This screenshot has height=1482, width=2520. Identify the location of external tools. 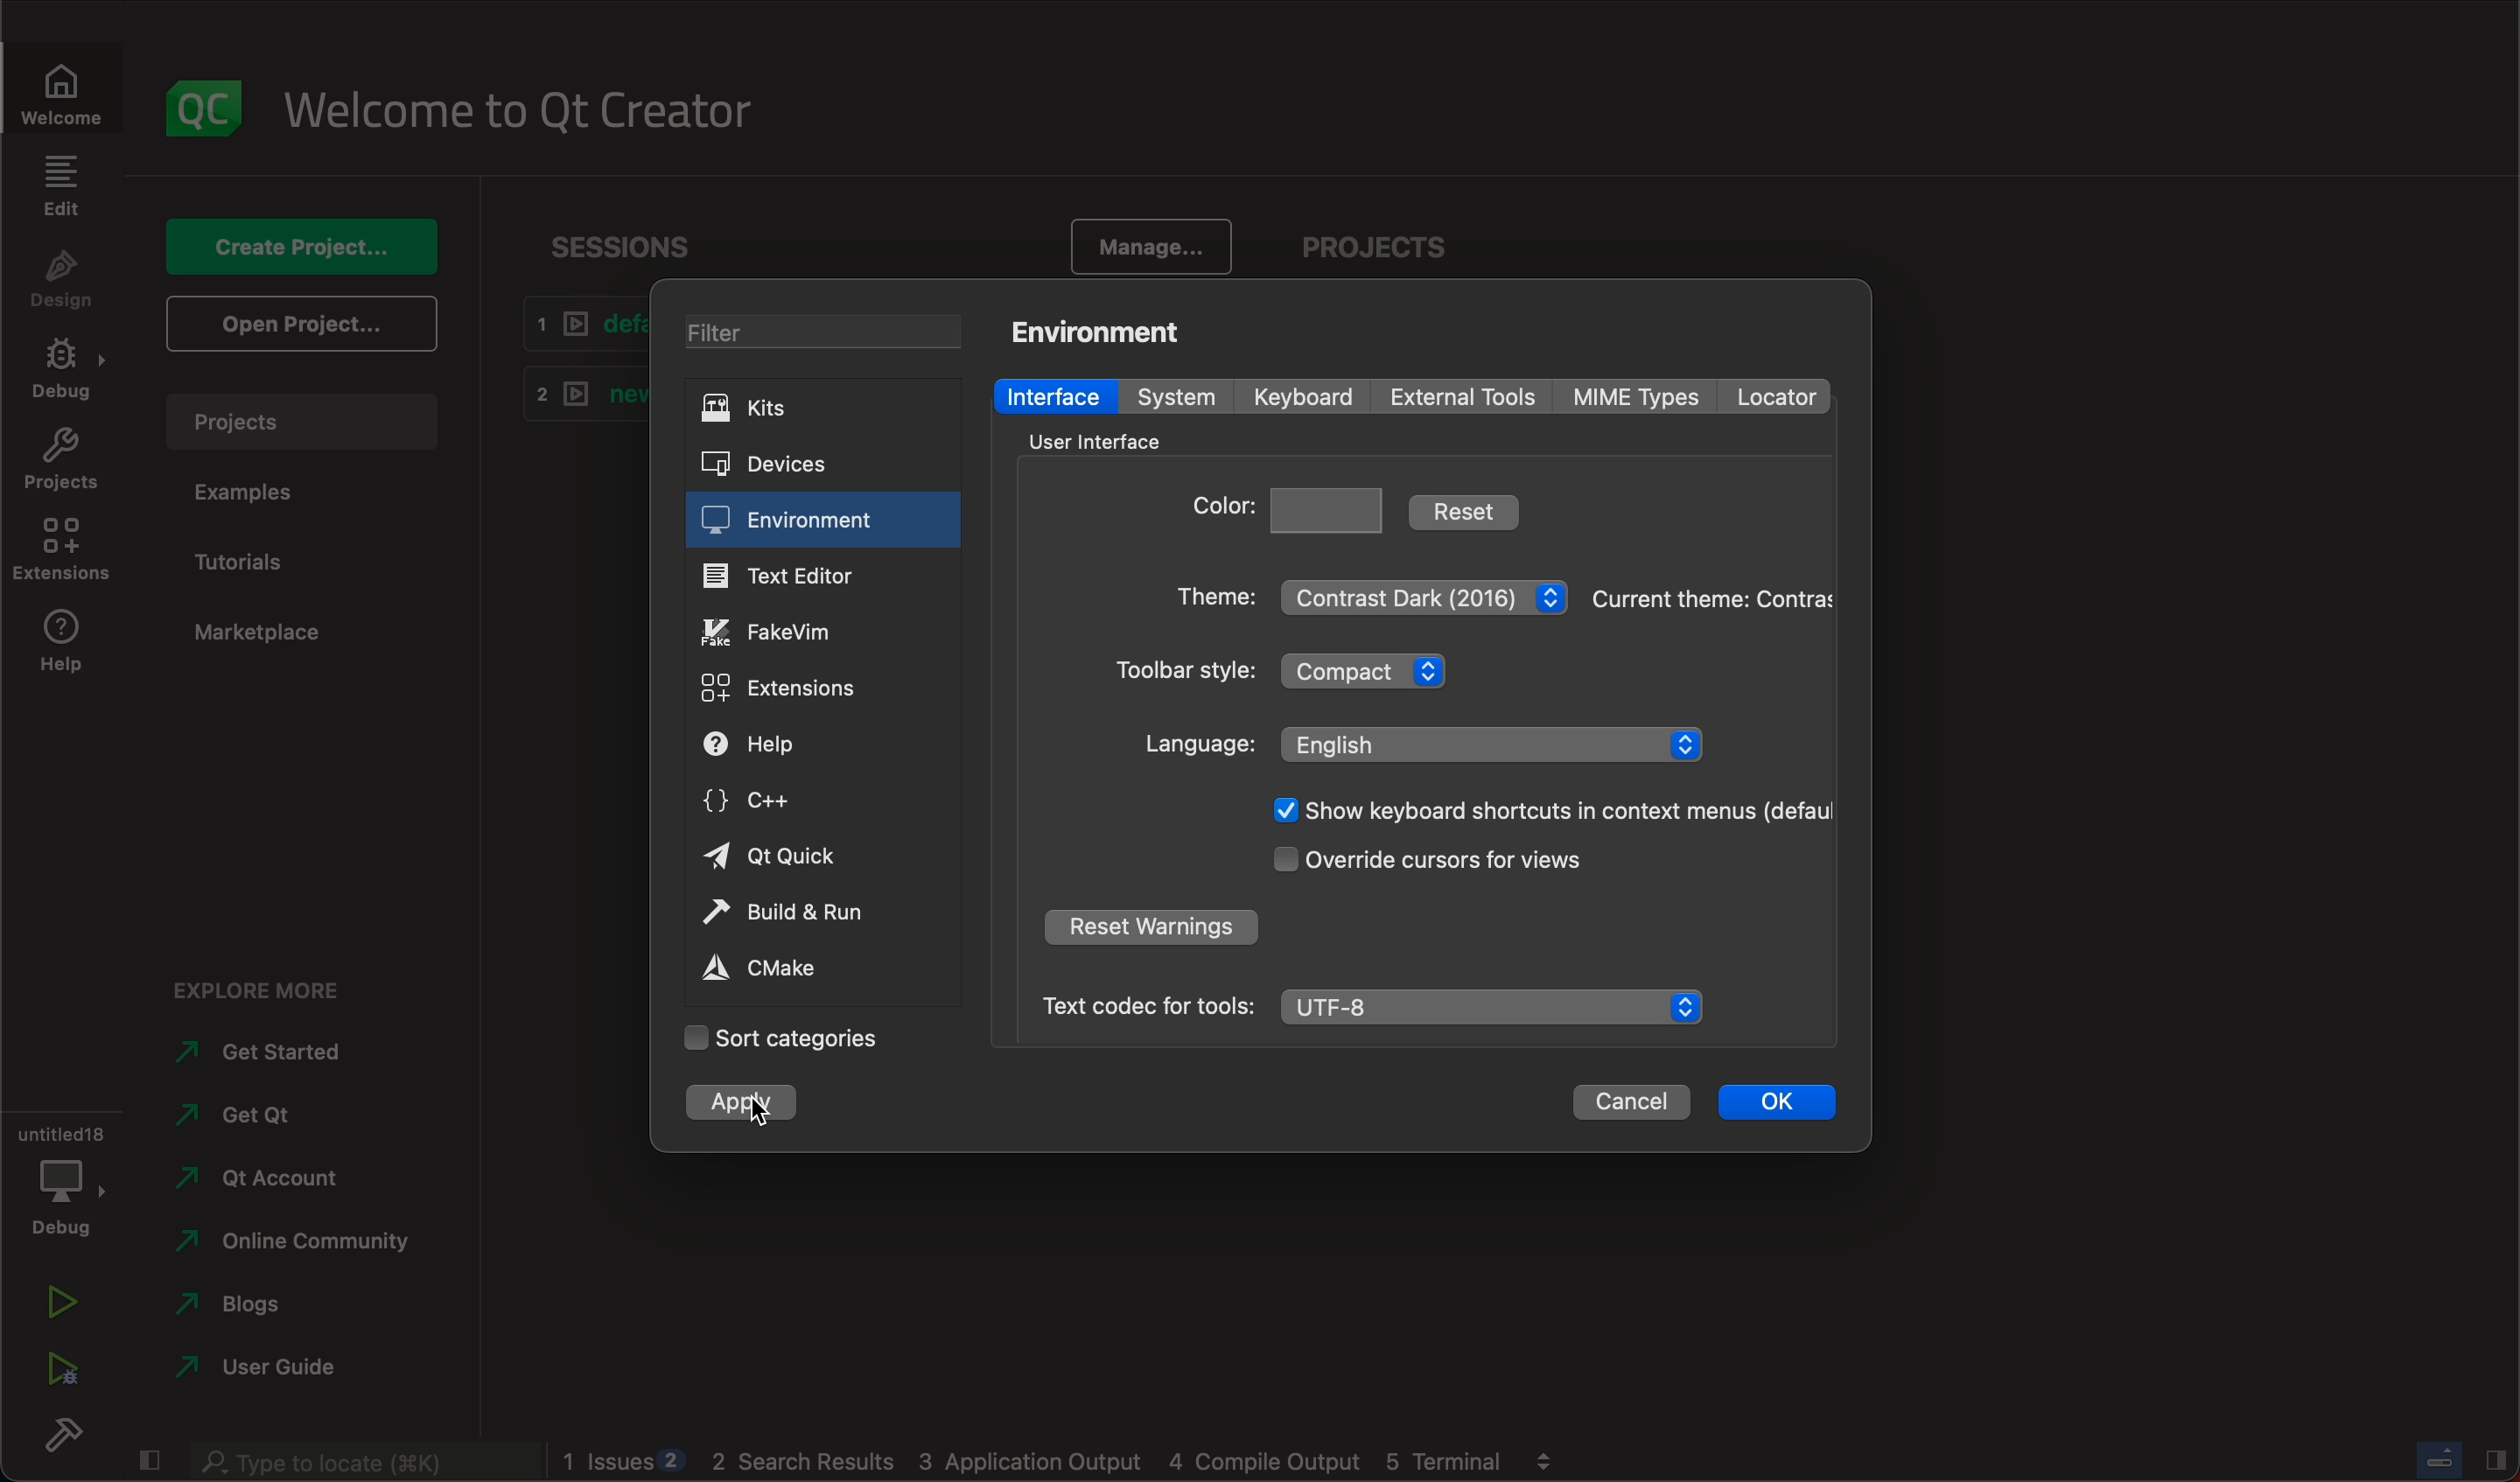
(1463, 397).